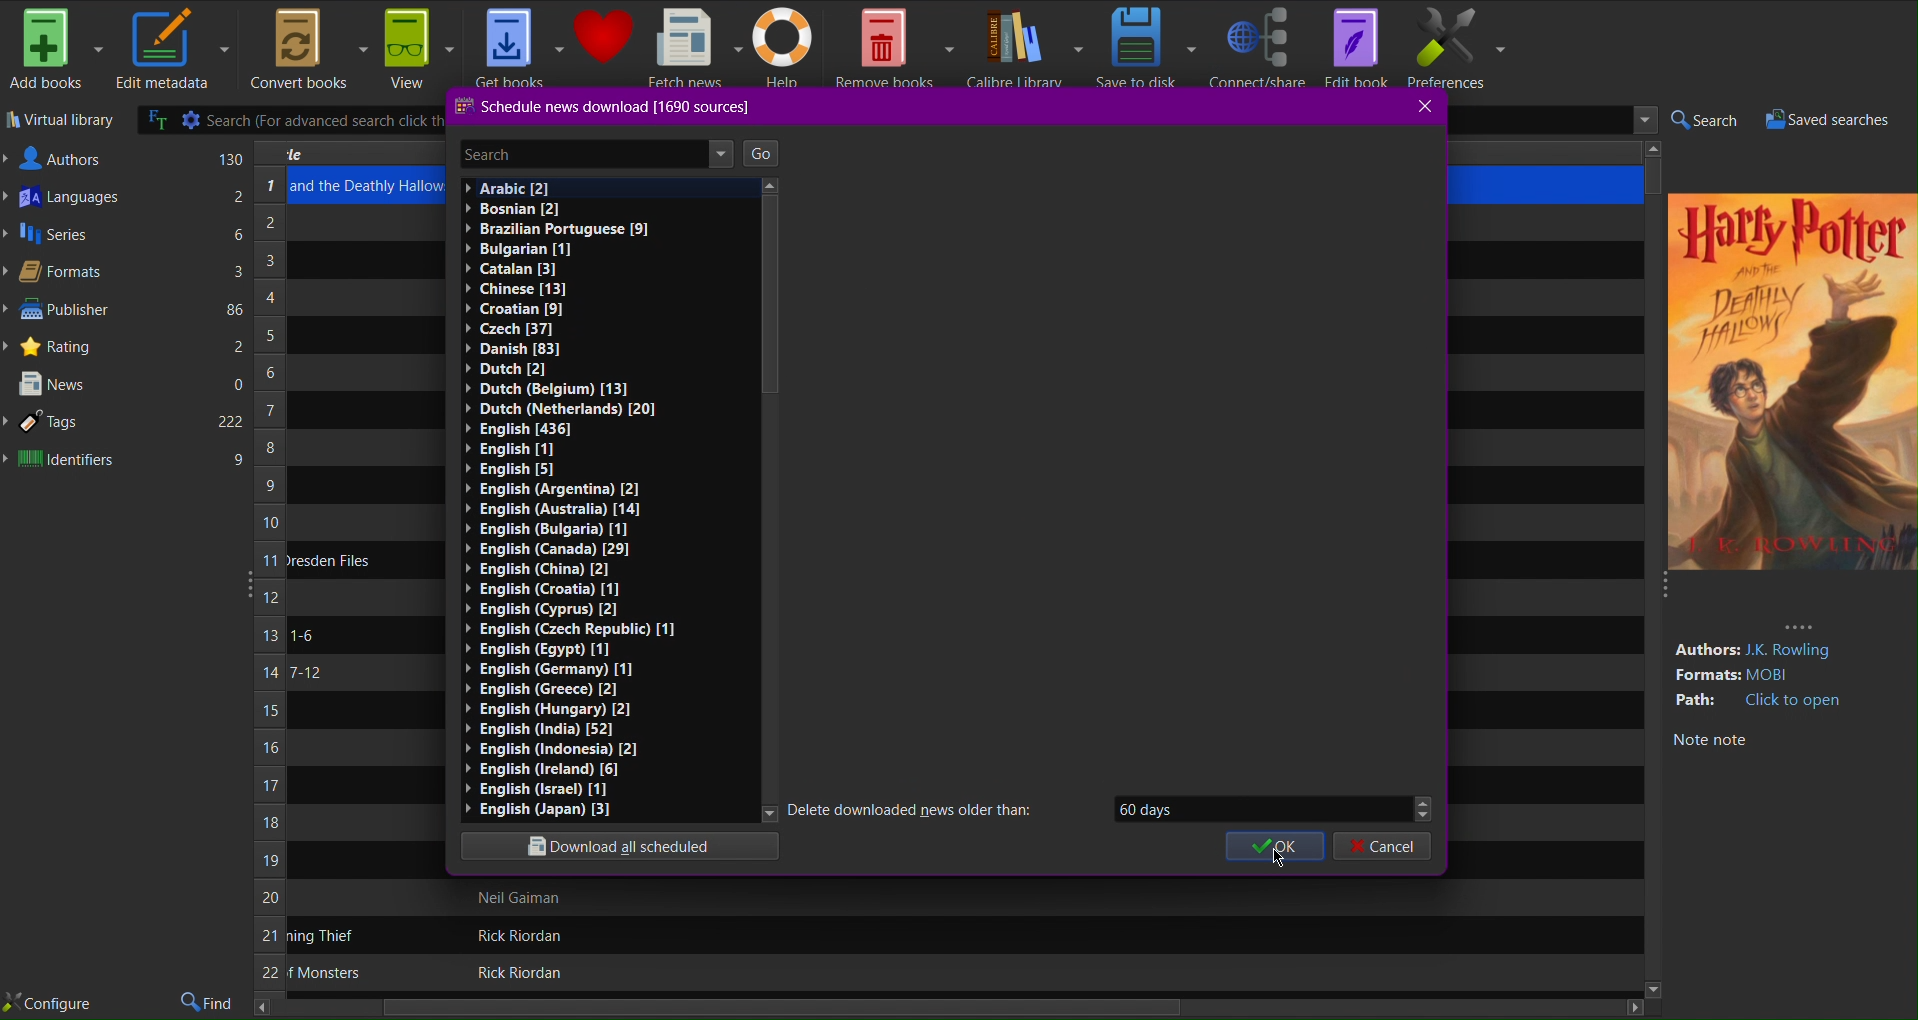  Describe the element at coordinates (537, 809) in the screenshot. I see `English Japan) |3]` at that location.